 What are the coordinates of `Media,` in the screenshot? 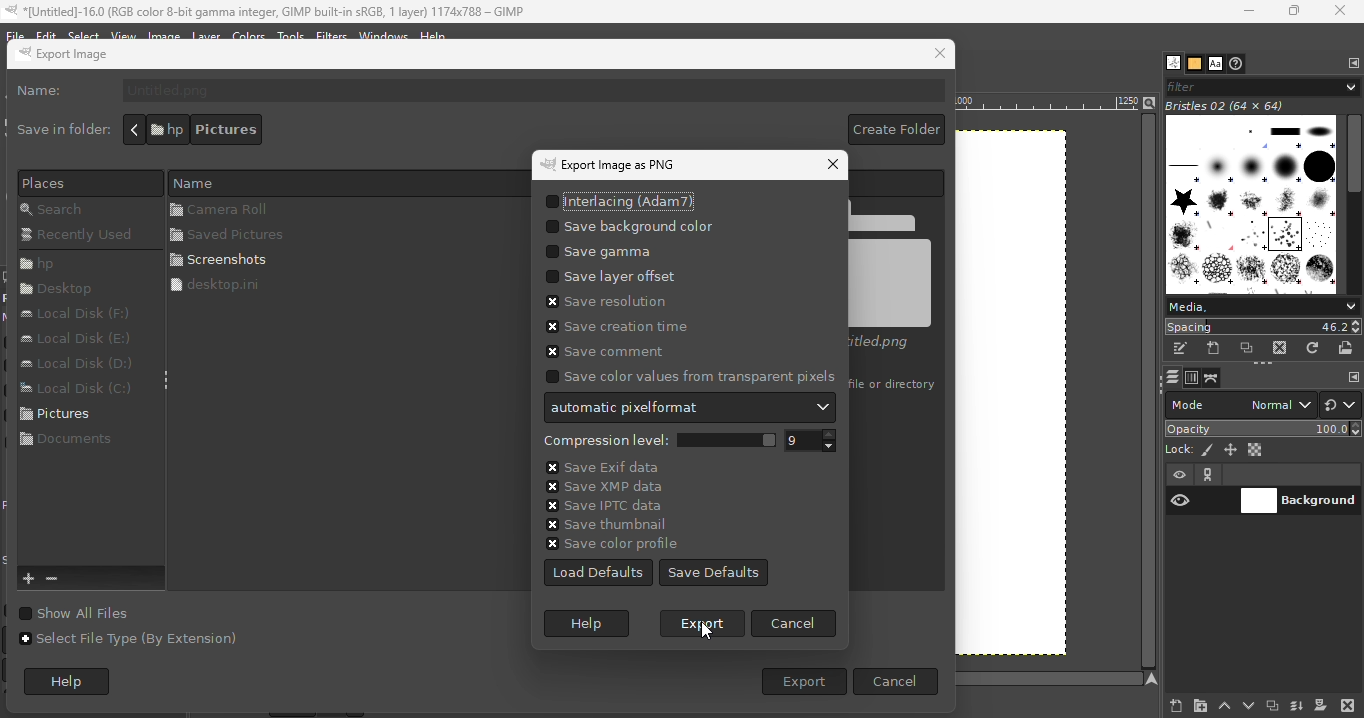 It's located at (1262, 306).